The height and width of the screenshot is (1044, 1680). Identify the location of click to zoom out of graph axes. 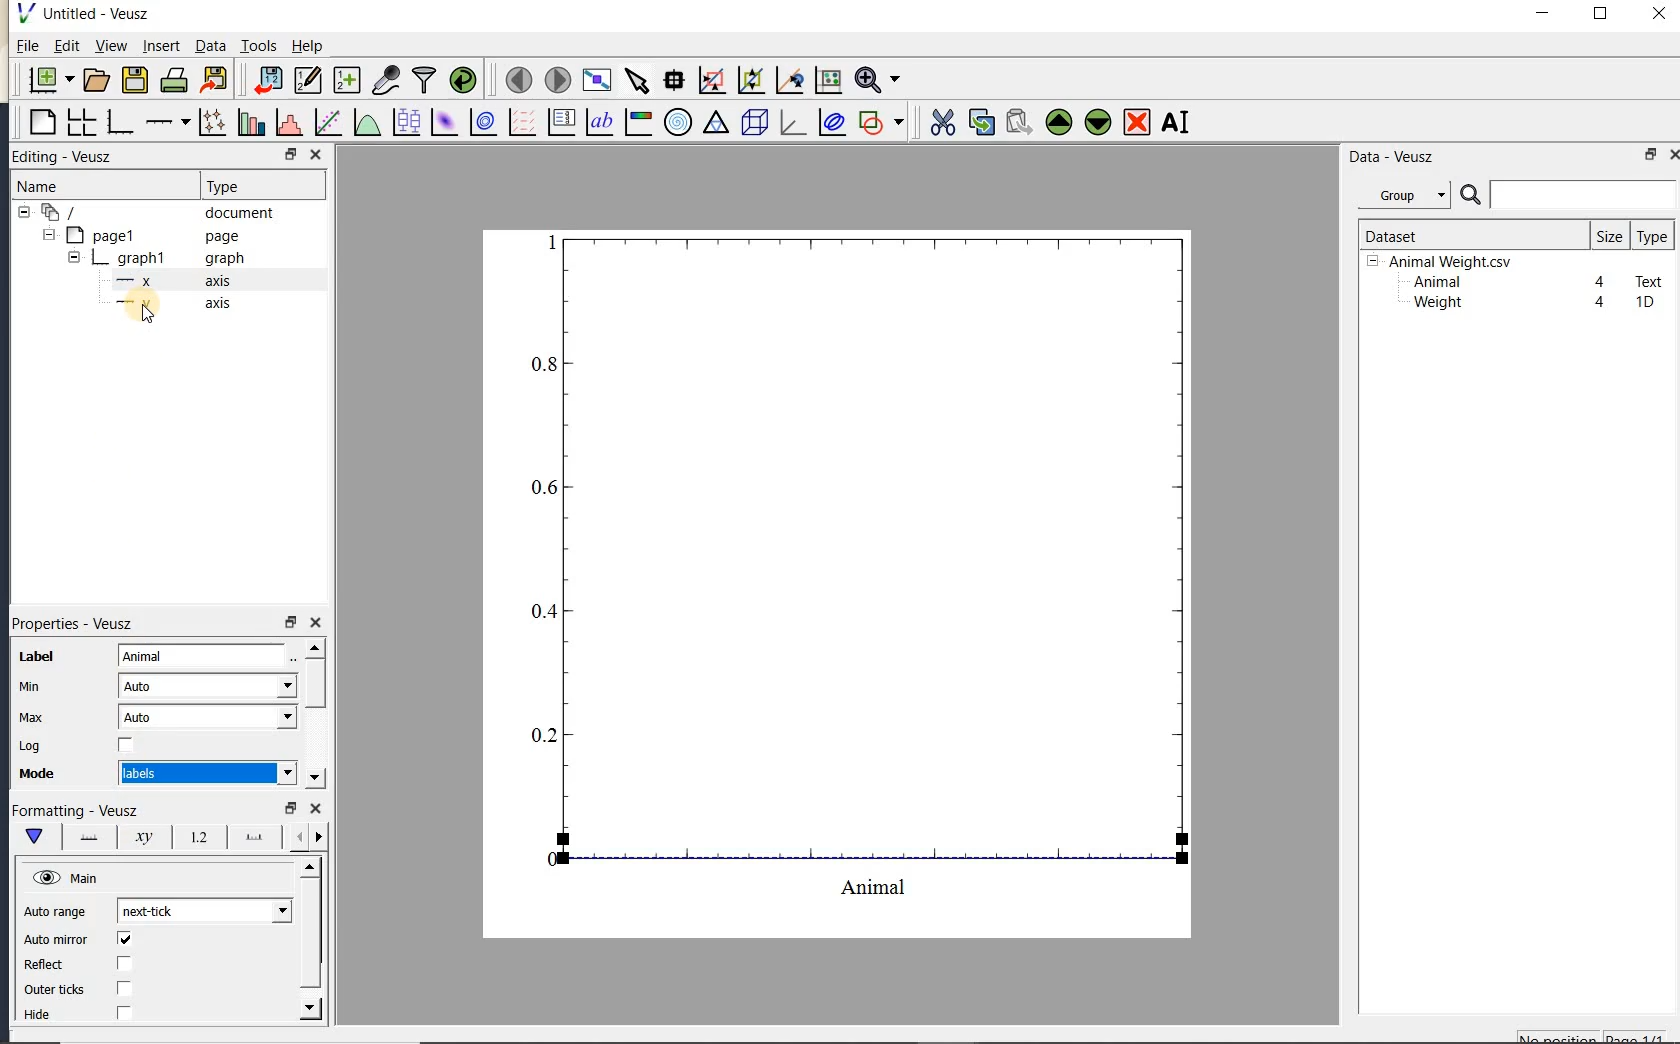
(752, 79).